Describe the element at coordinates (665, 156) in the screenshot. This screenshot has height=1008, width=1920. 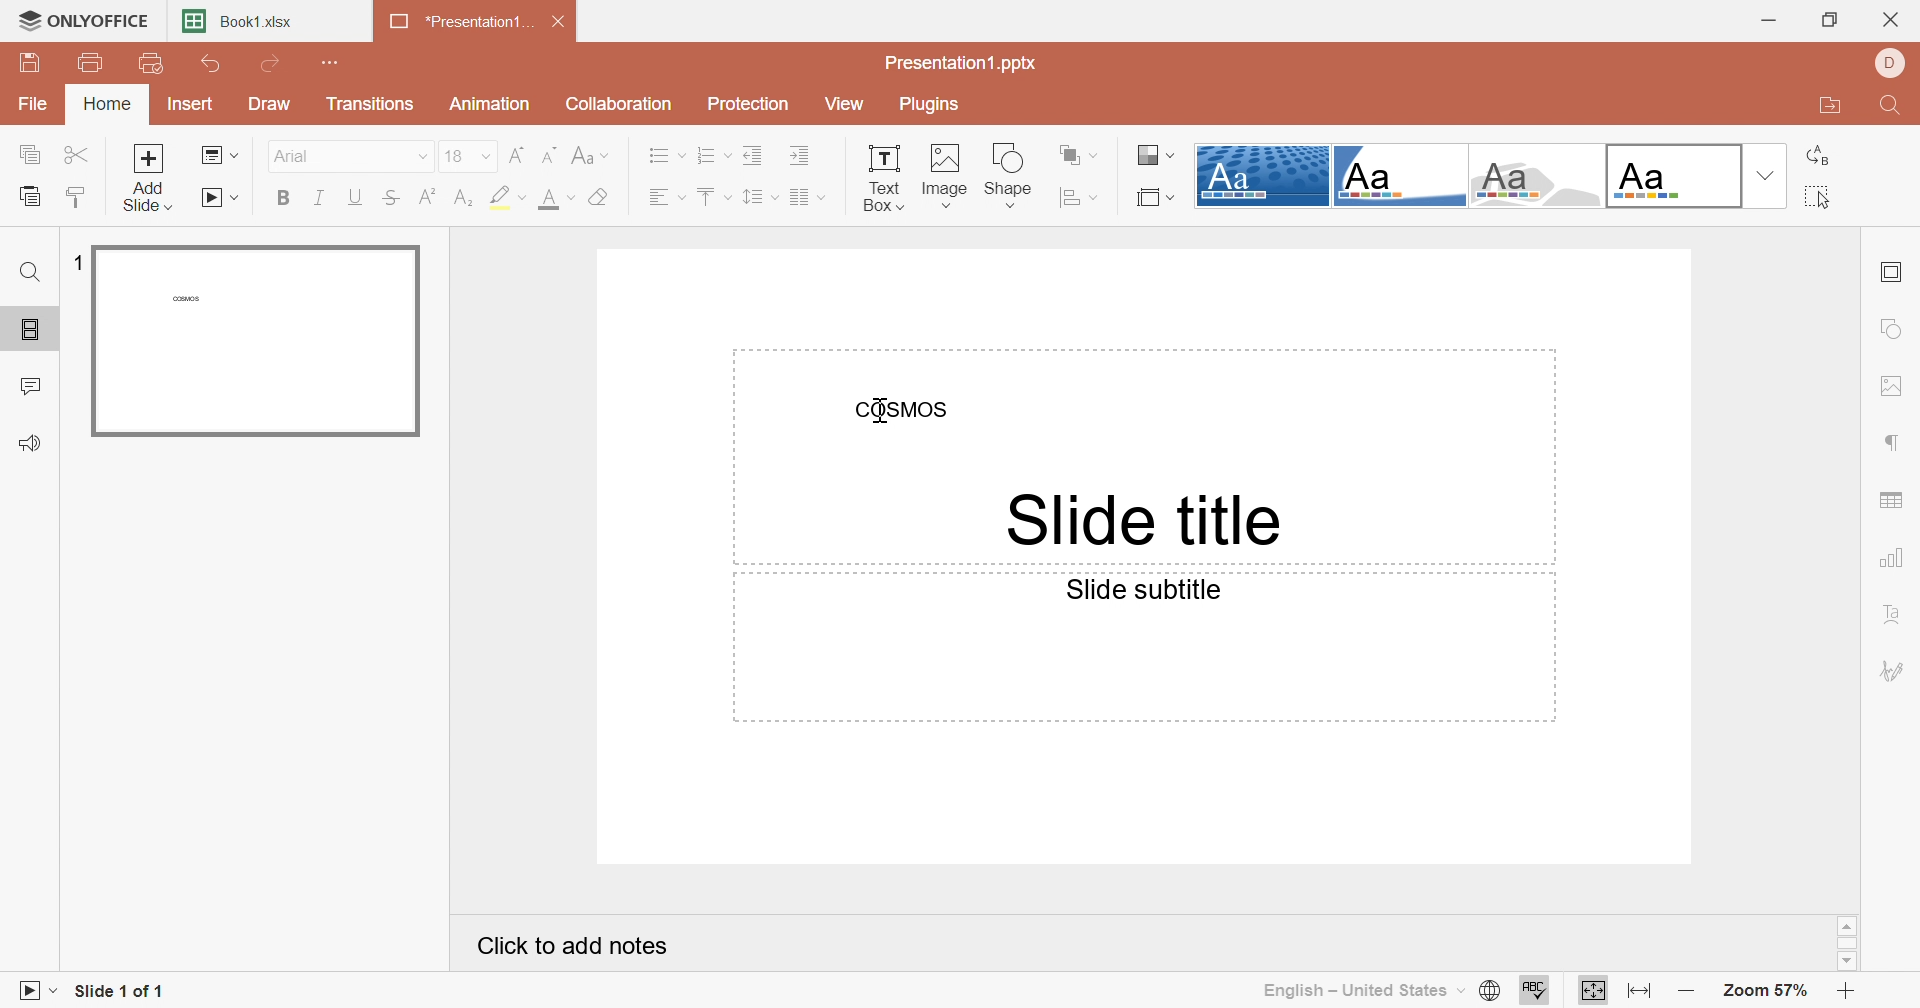
I see `Bullets` at that location.